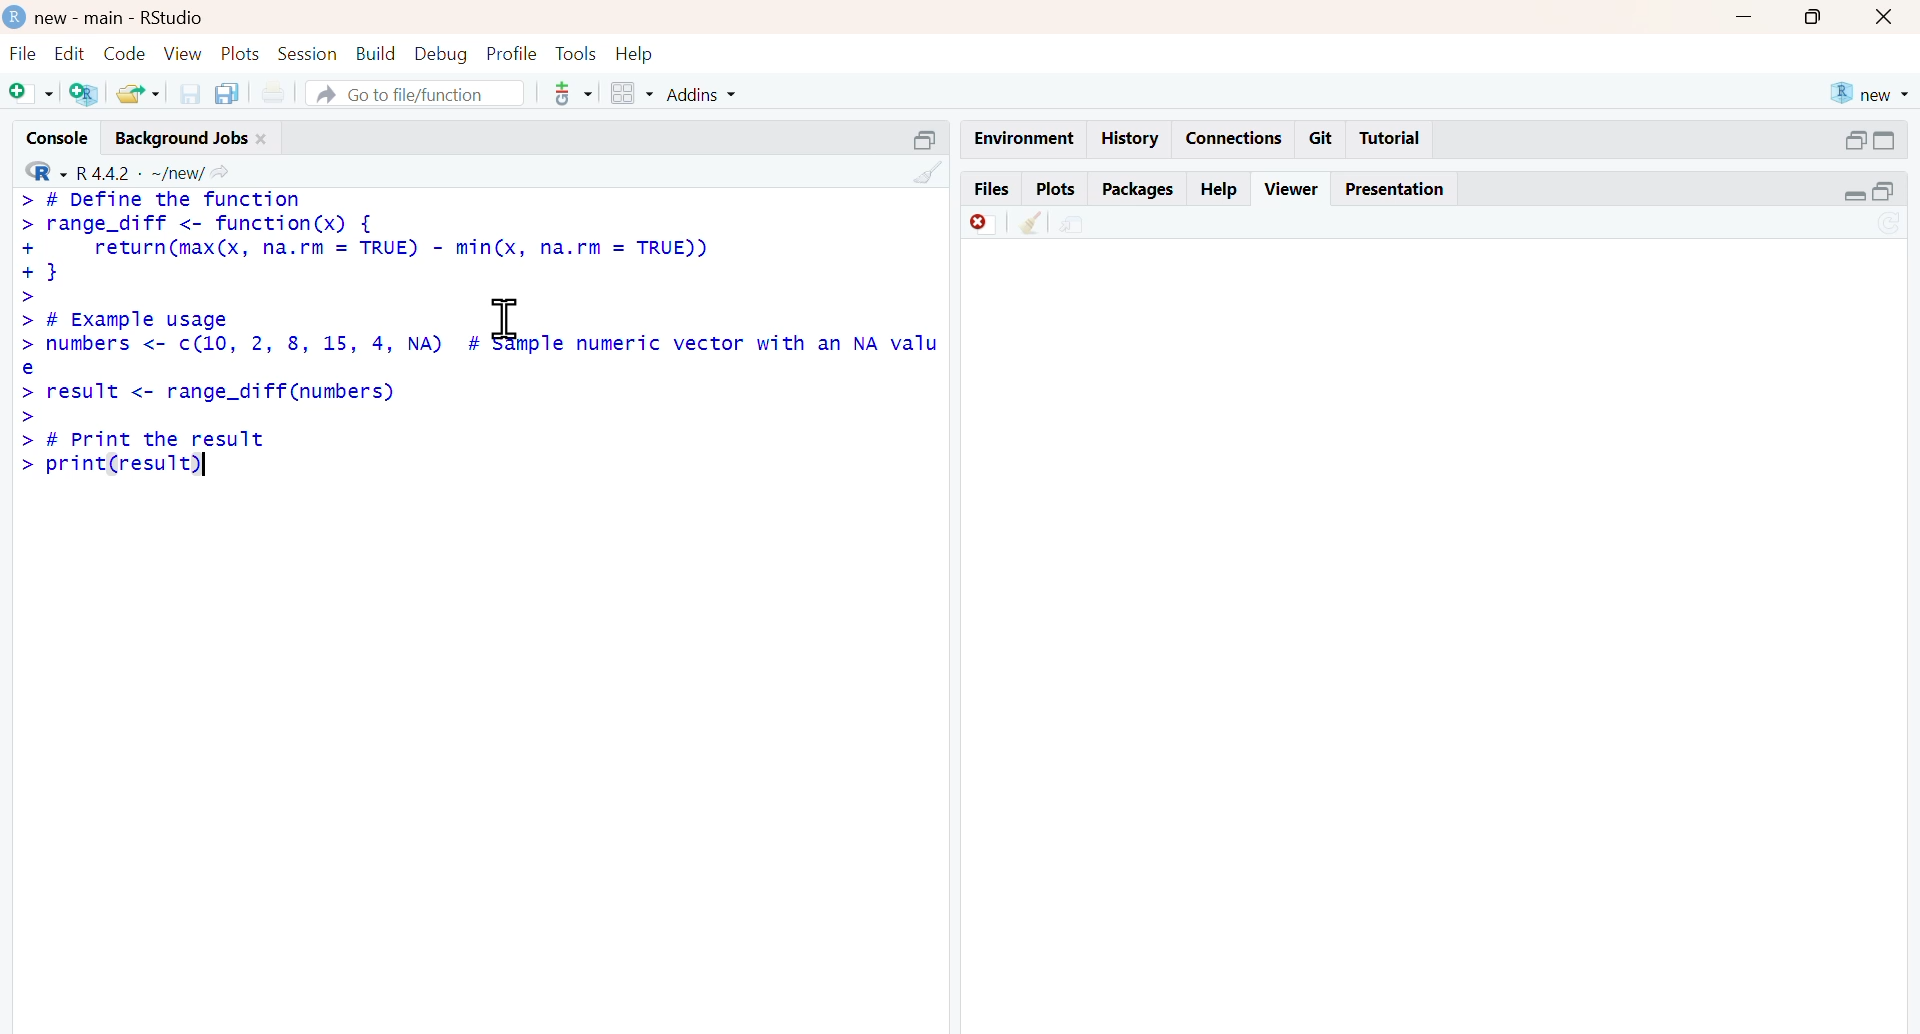  What do you see at coordinates (309, 55) in the screenshot?
I see `session` at bounding box center [309, 55].